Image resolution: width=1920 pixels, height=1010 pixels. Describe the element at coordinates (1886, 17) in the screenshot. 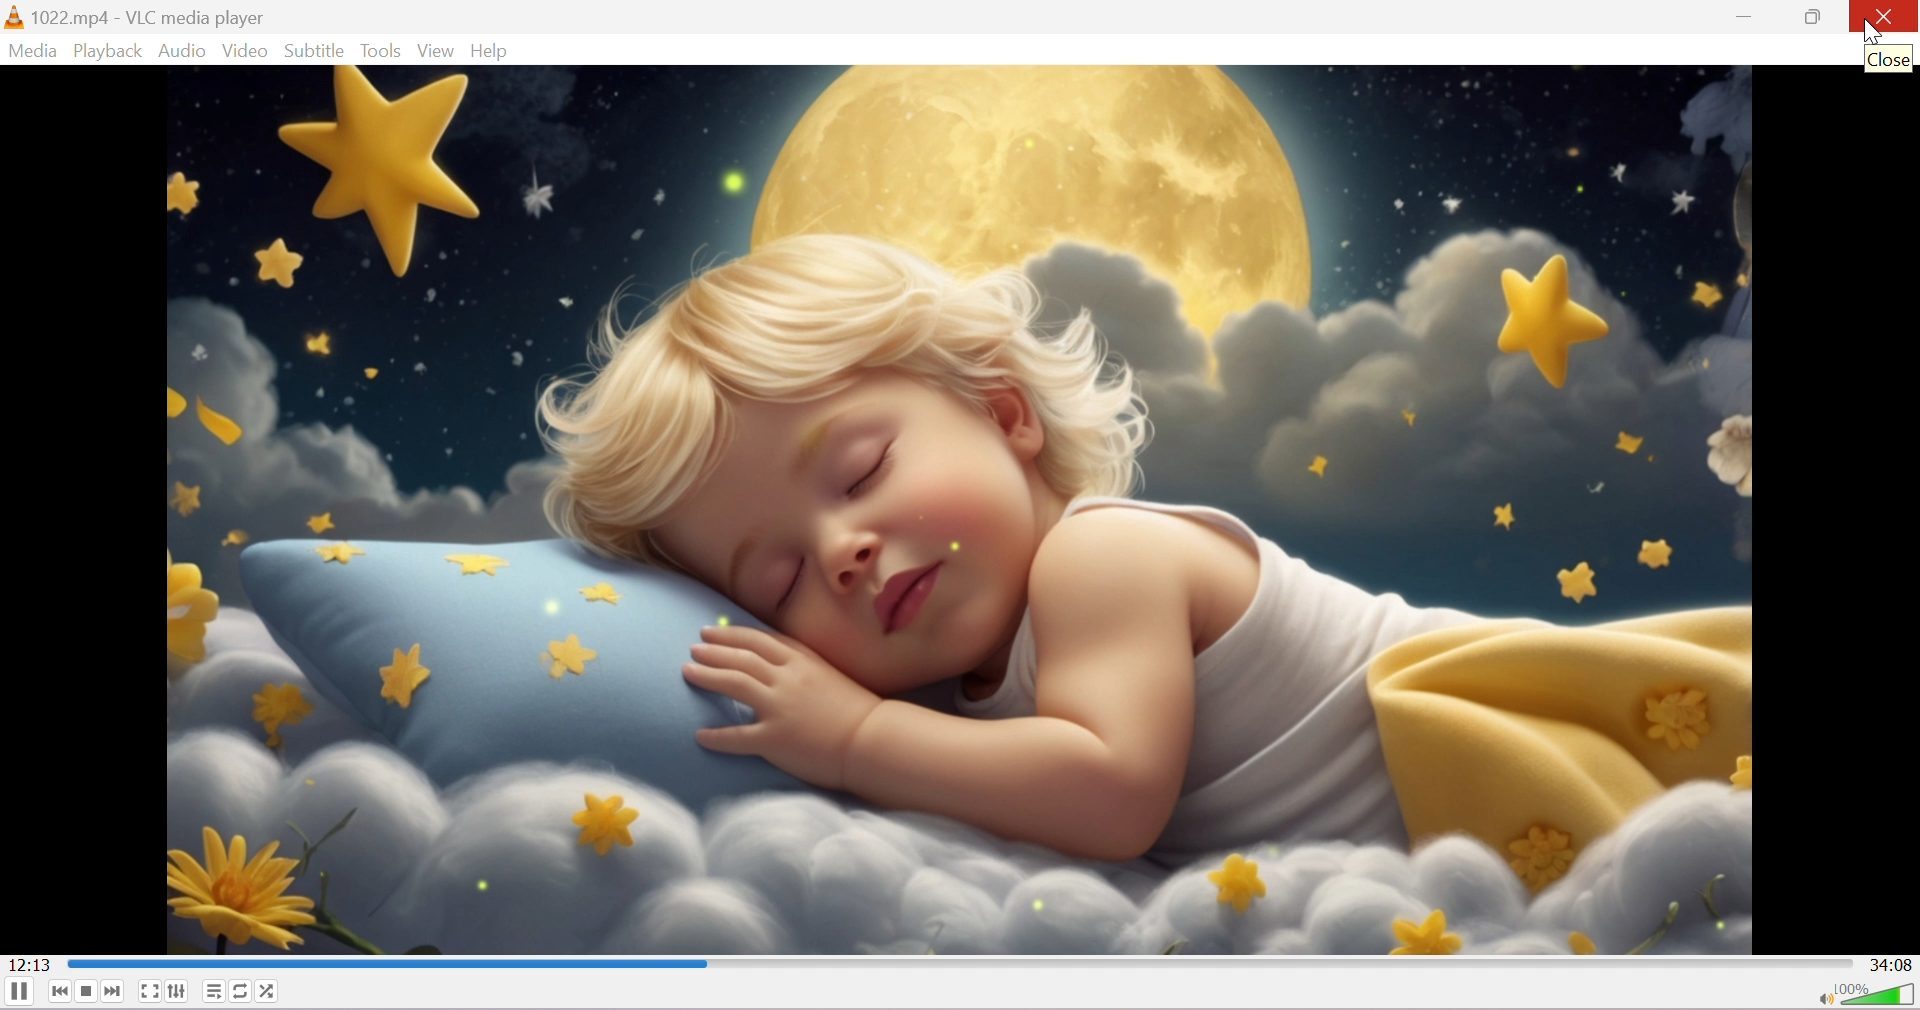

I see `Close` at that location.